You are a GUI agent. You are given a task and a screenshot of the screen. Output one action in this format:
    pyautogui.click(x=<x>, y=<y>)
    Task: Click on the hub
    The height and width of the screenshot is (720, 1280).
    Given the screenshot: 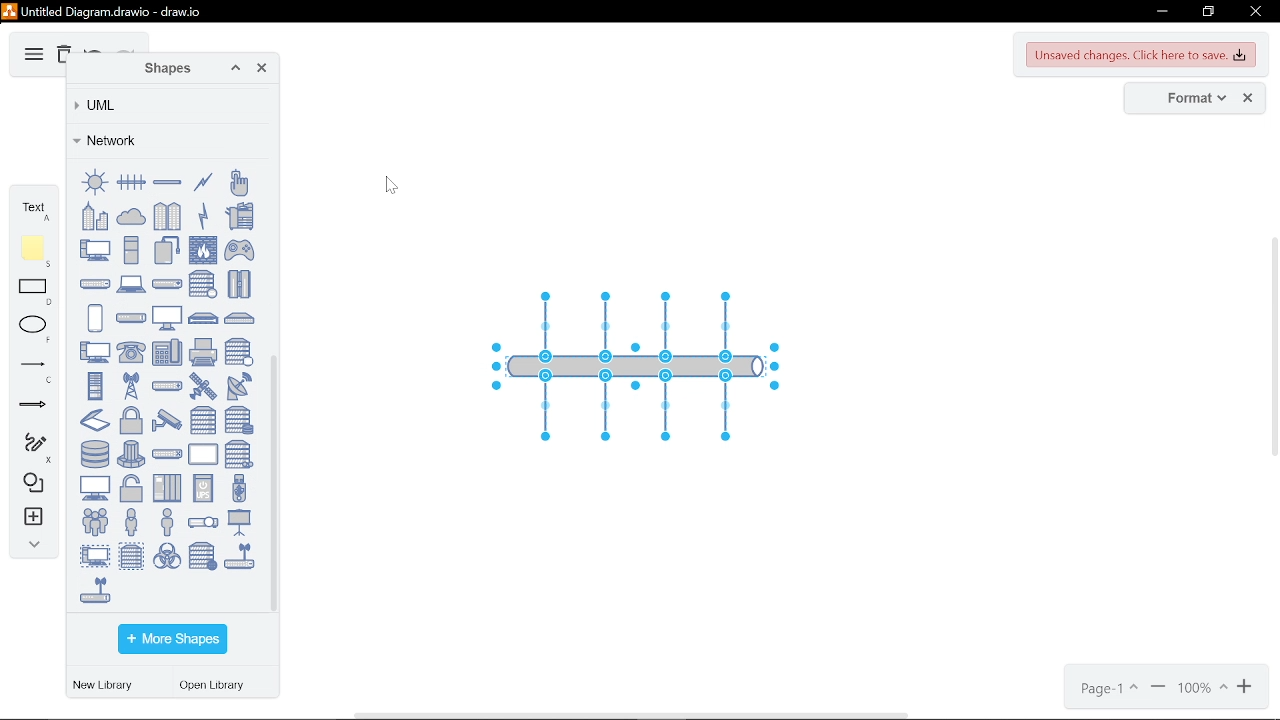 What is the action you would take?
    pyautogui.click(x=95, y=284)
    